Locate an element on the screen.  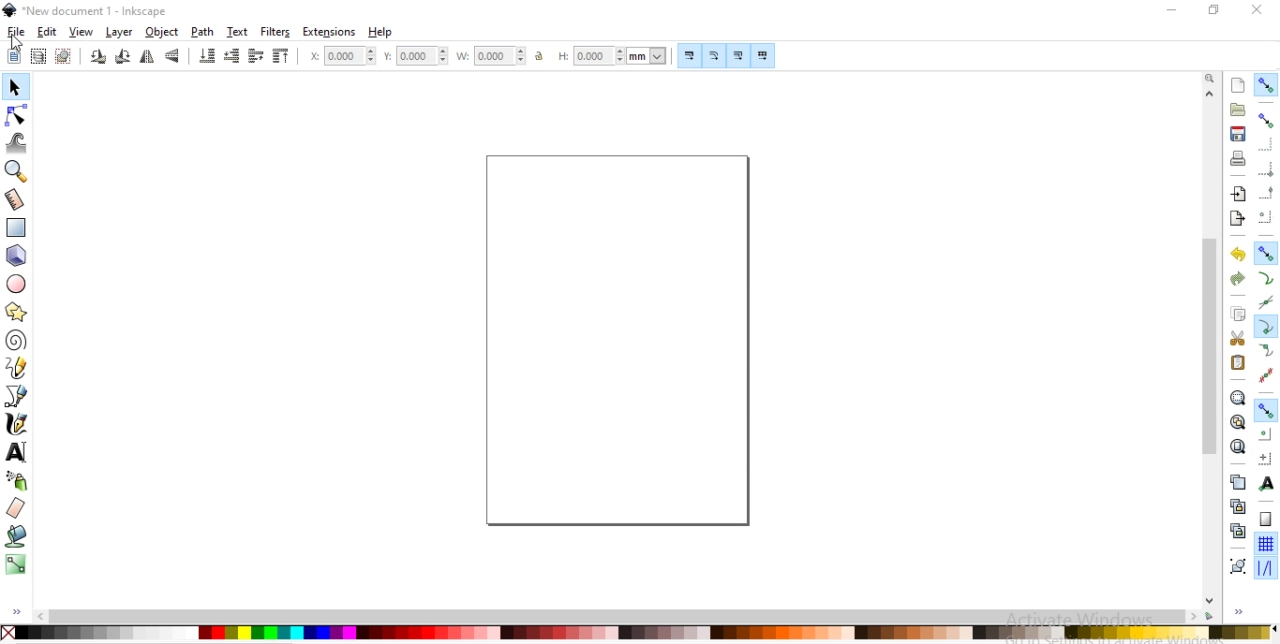
save document is located at coordinates (1238, 134).